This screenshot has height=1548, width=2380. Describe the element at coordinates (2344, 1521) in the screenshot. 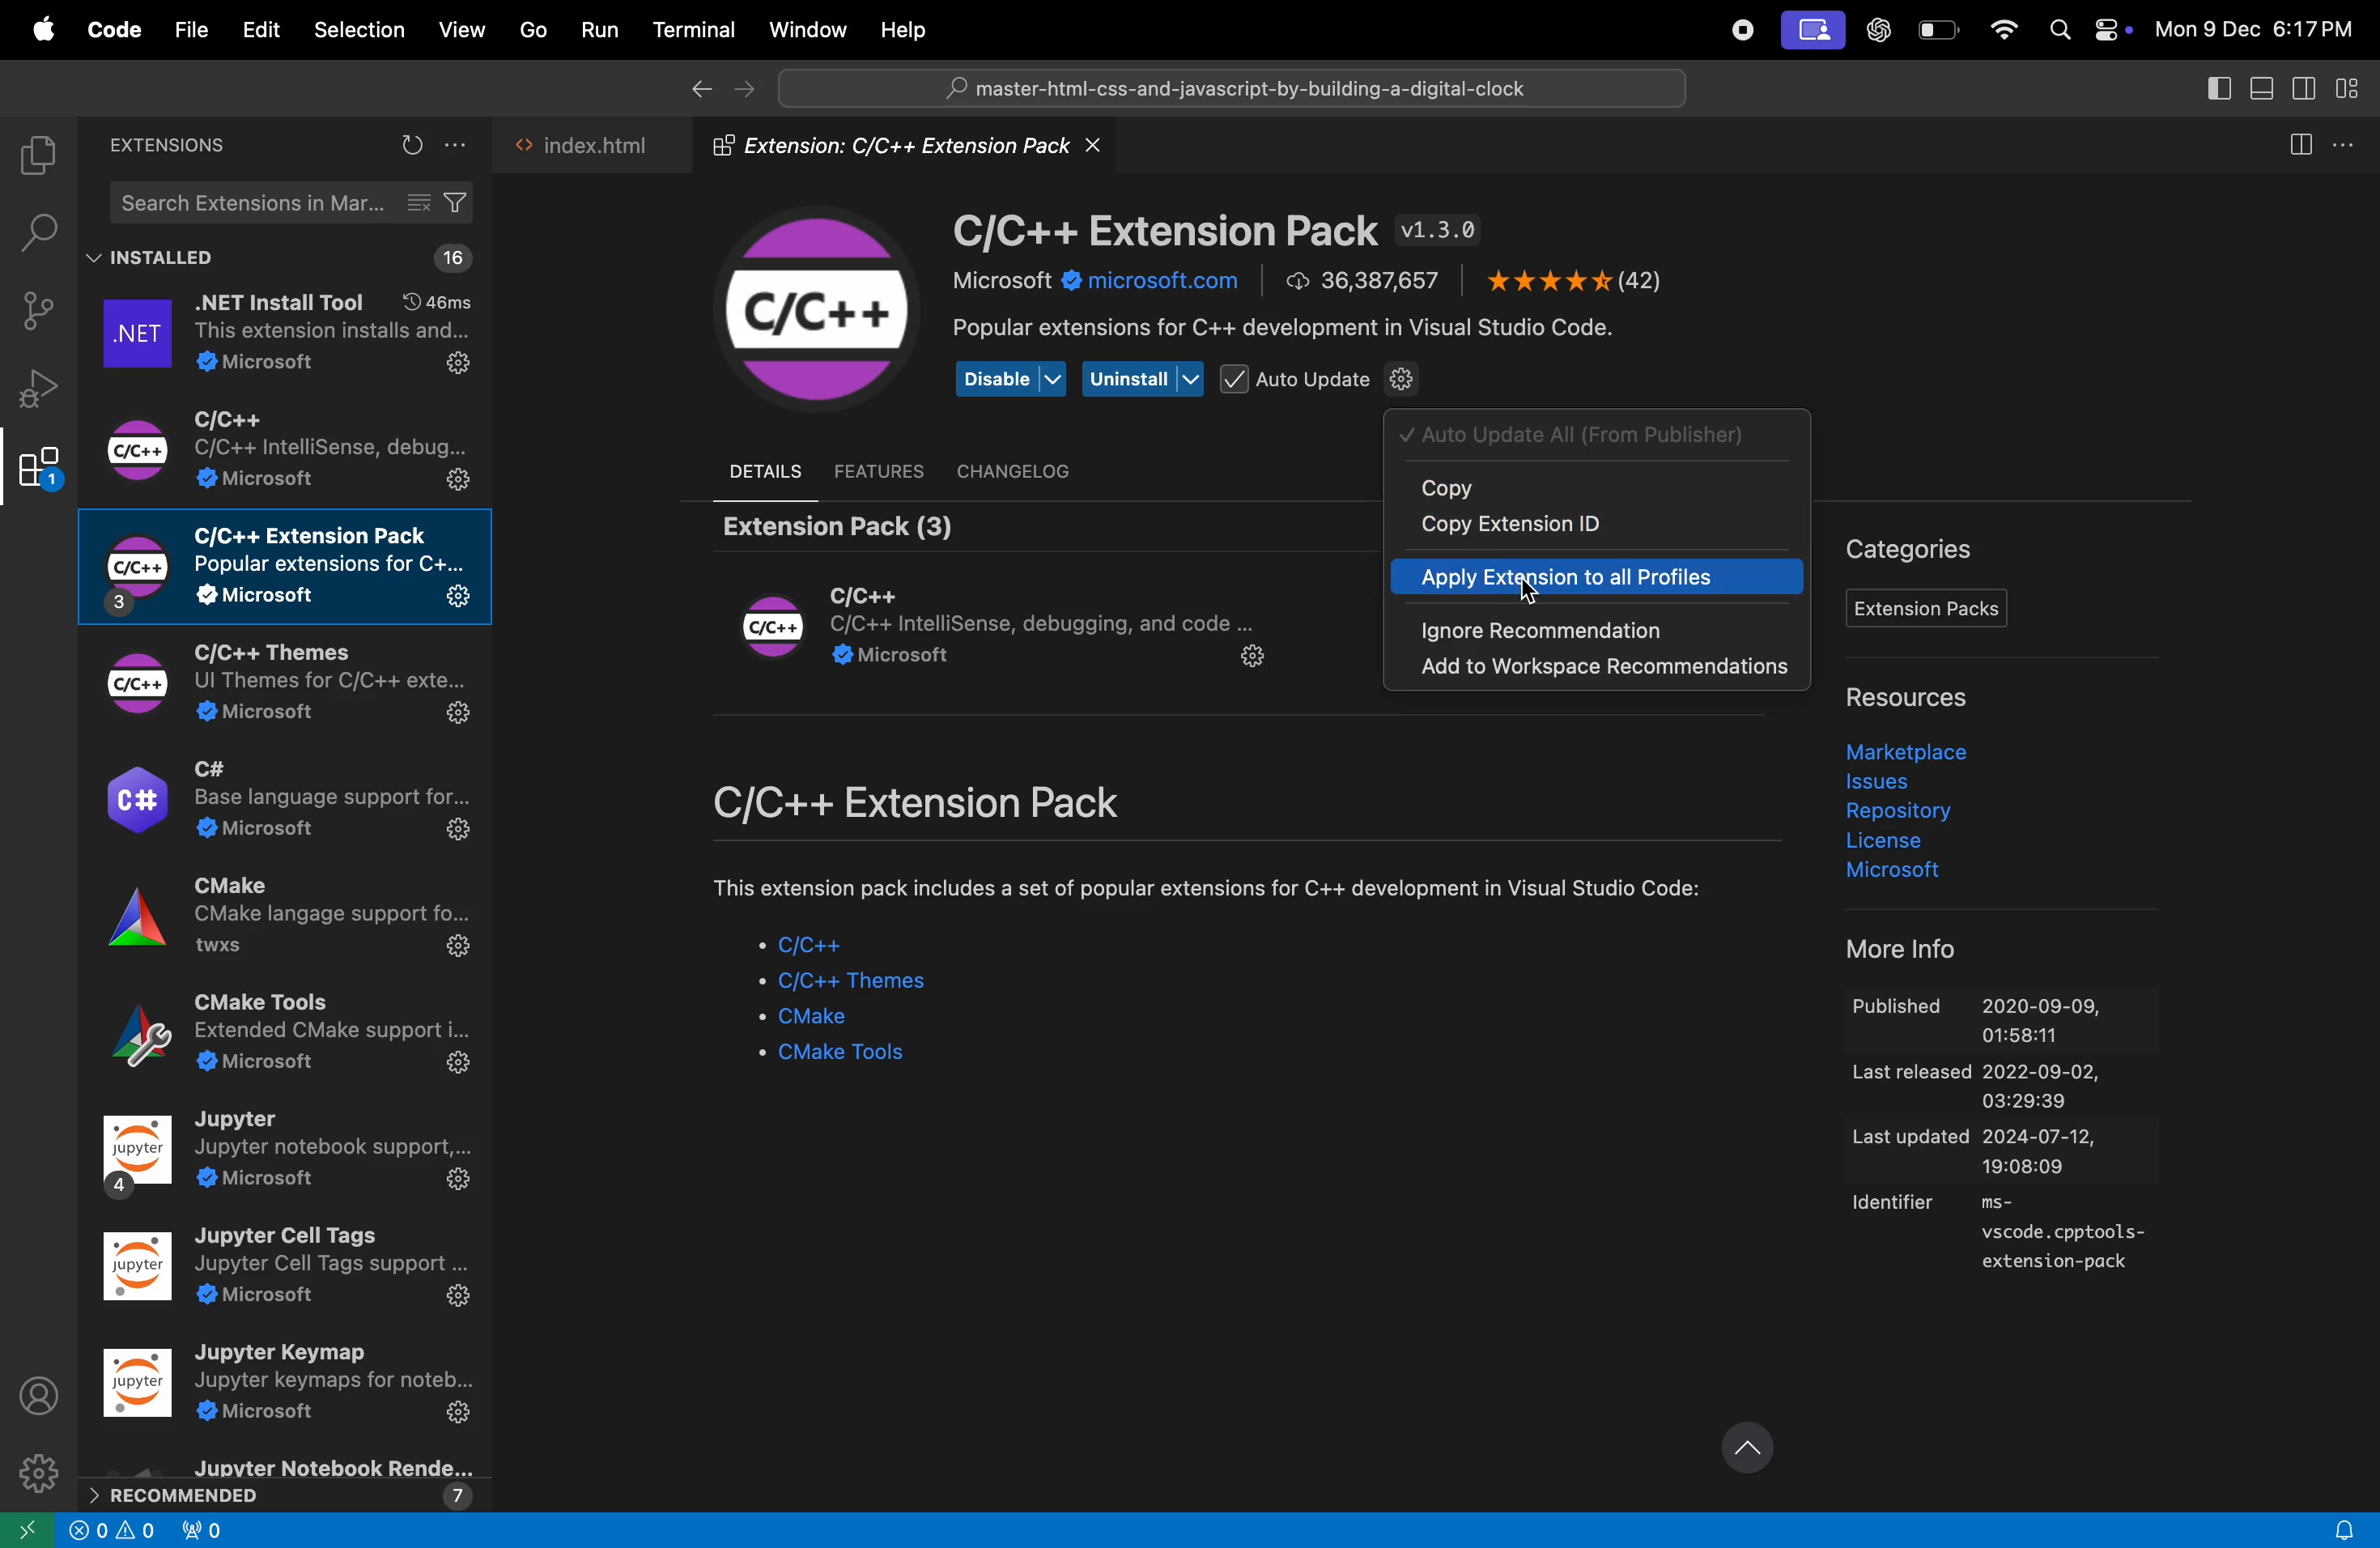

I see `alert` at that location.